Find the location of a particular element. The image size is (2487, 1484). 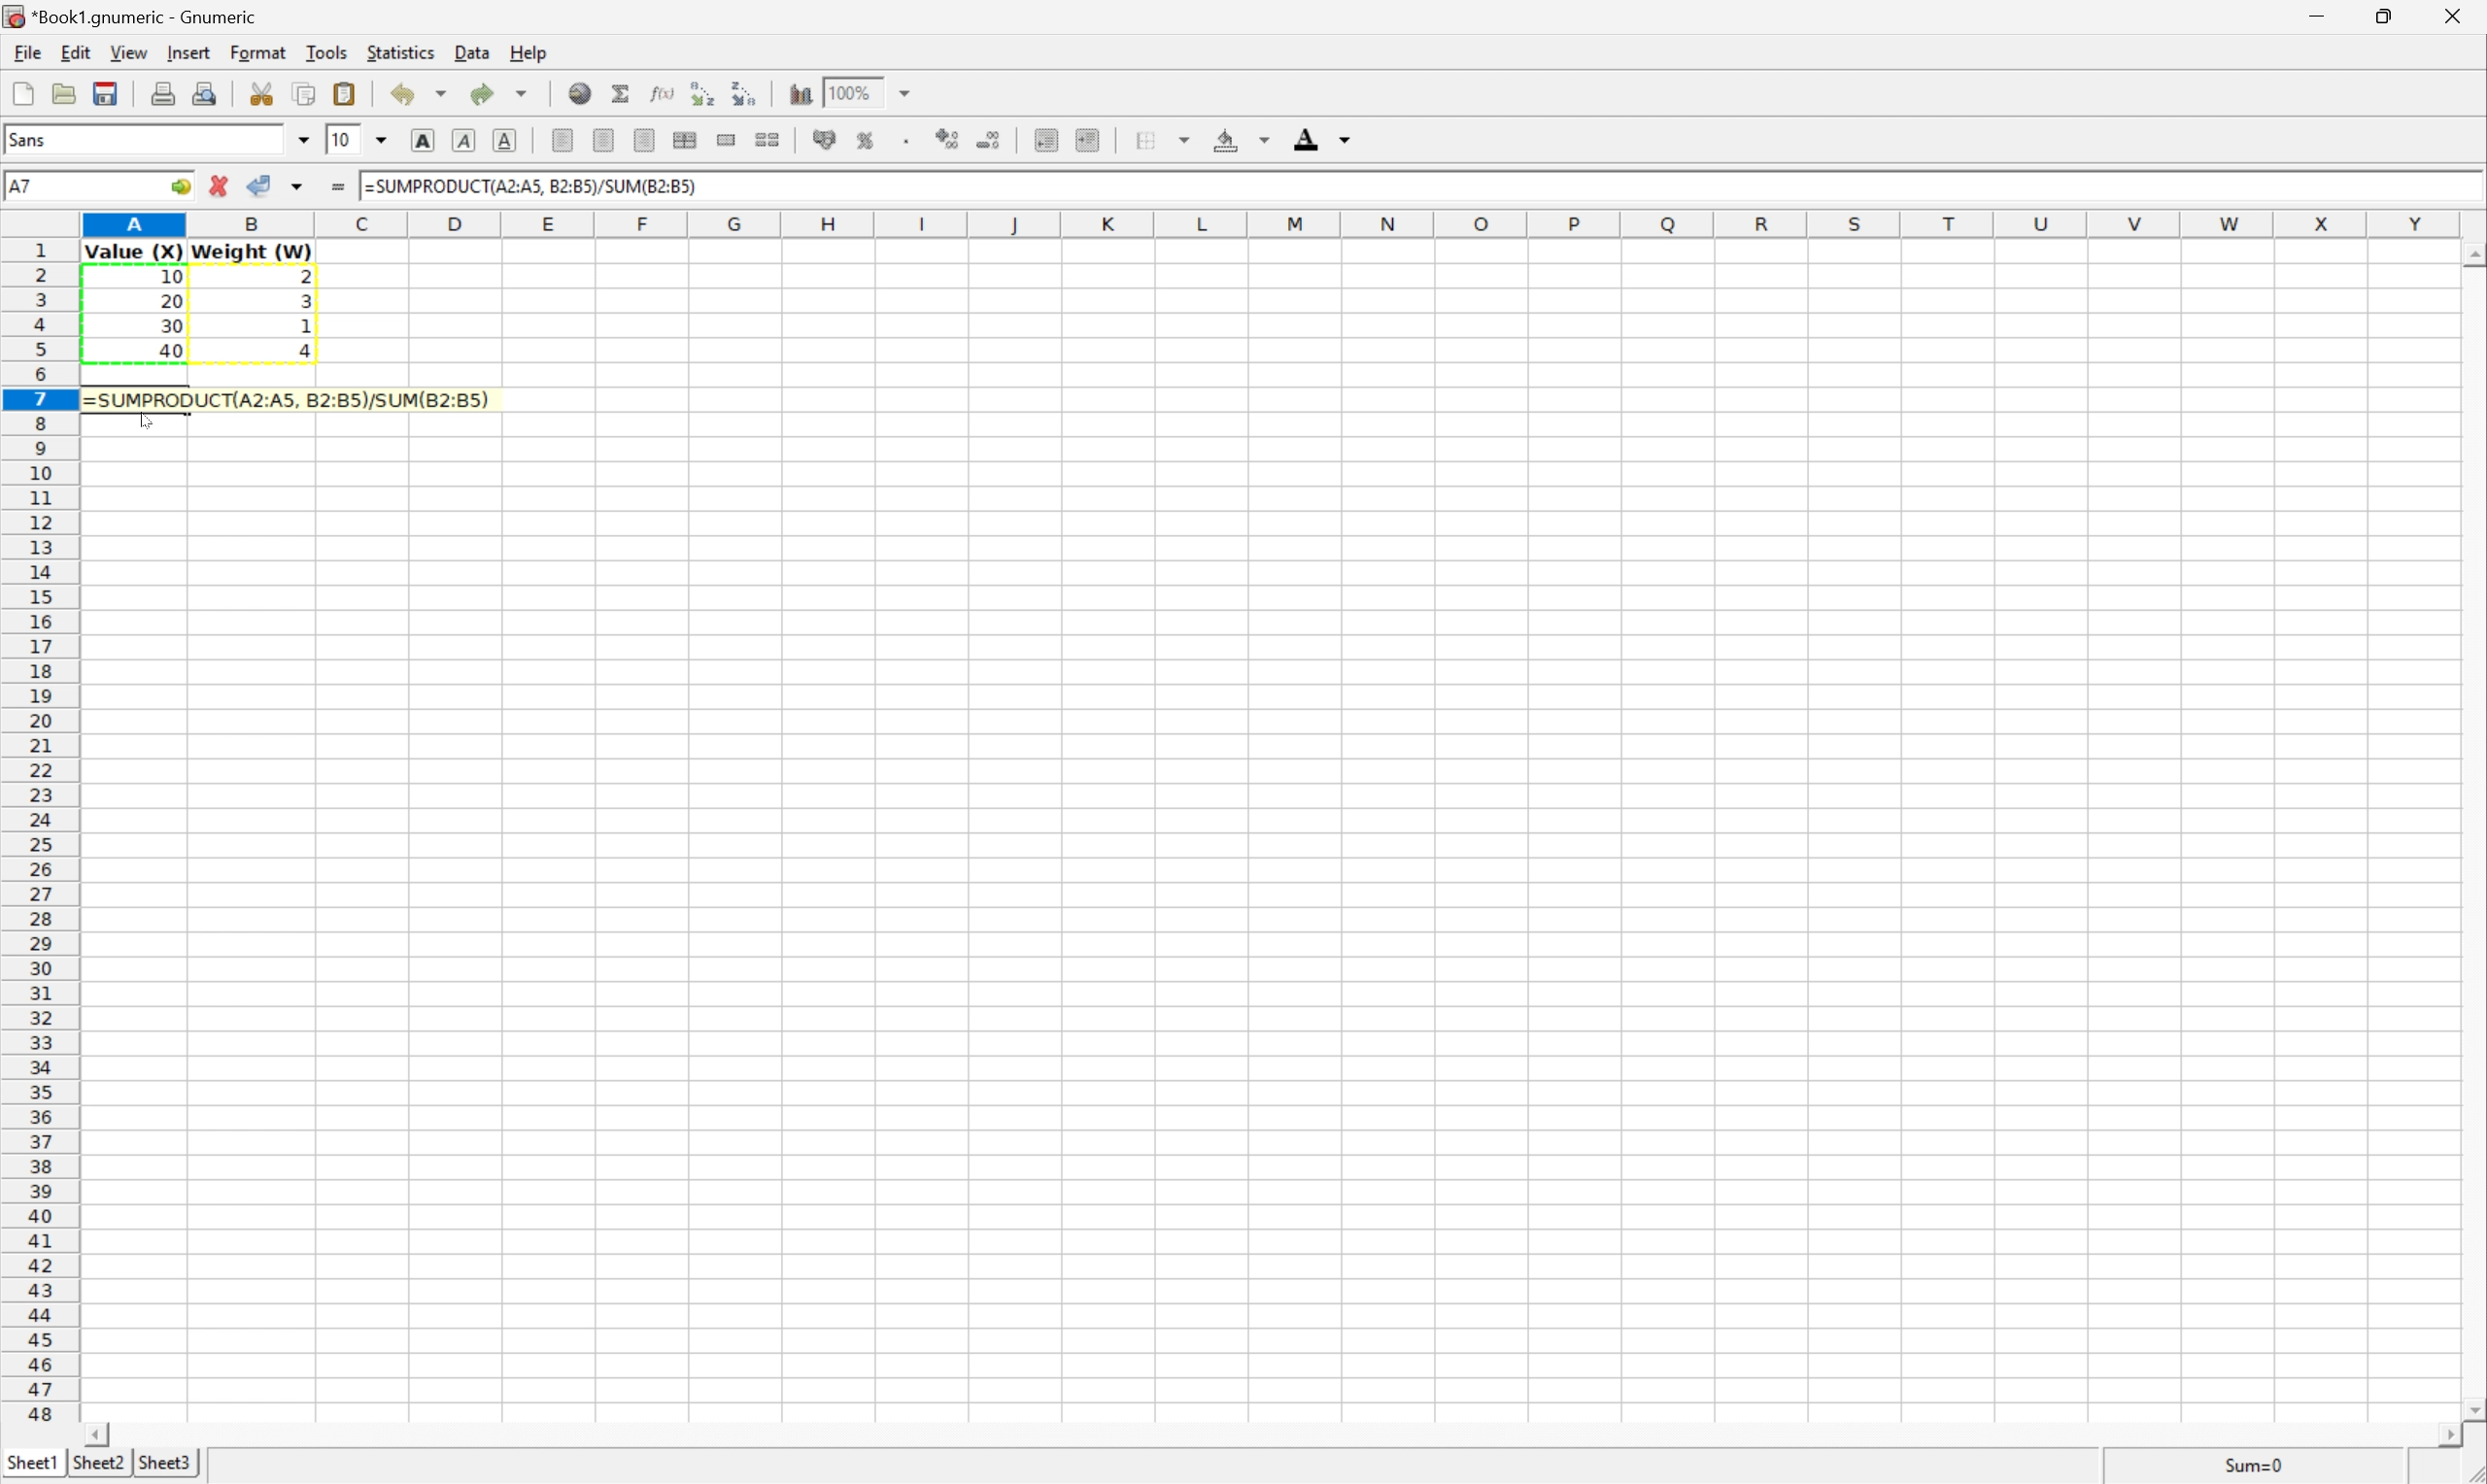

Column Names is located at coordinates (1273, 223).